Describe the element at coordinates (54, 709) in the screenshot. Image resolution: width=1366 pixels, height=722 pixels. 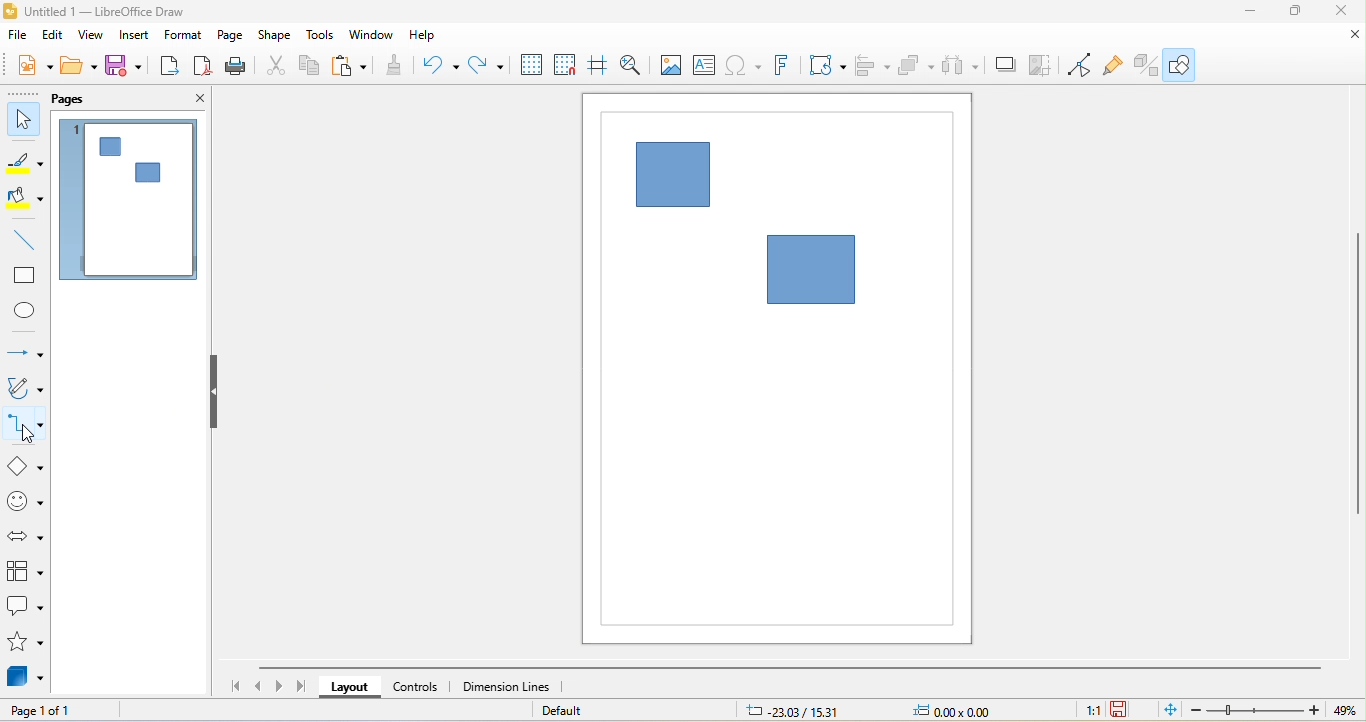
I see `page 1 of 1` at that location.